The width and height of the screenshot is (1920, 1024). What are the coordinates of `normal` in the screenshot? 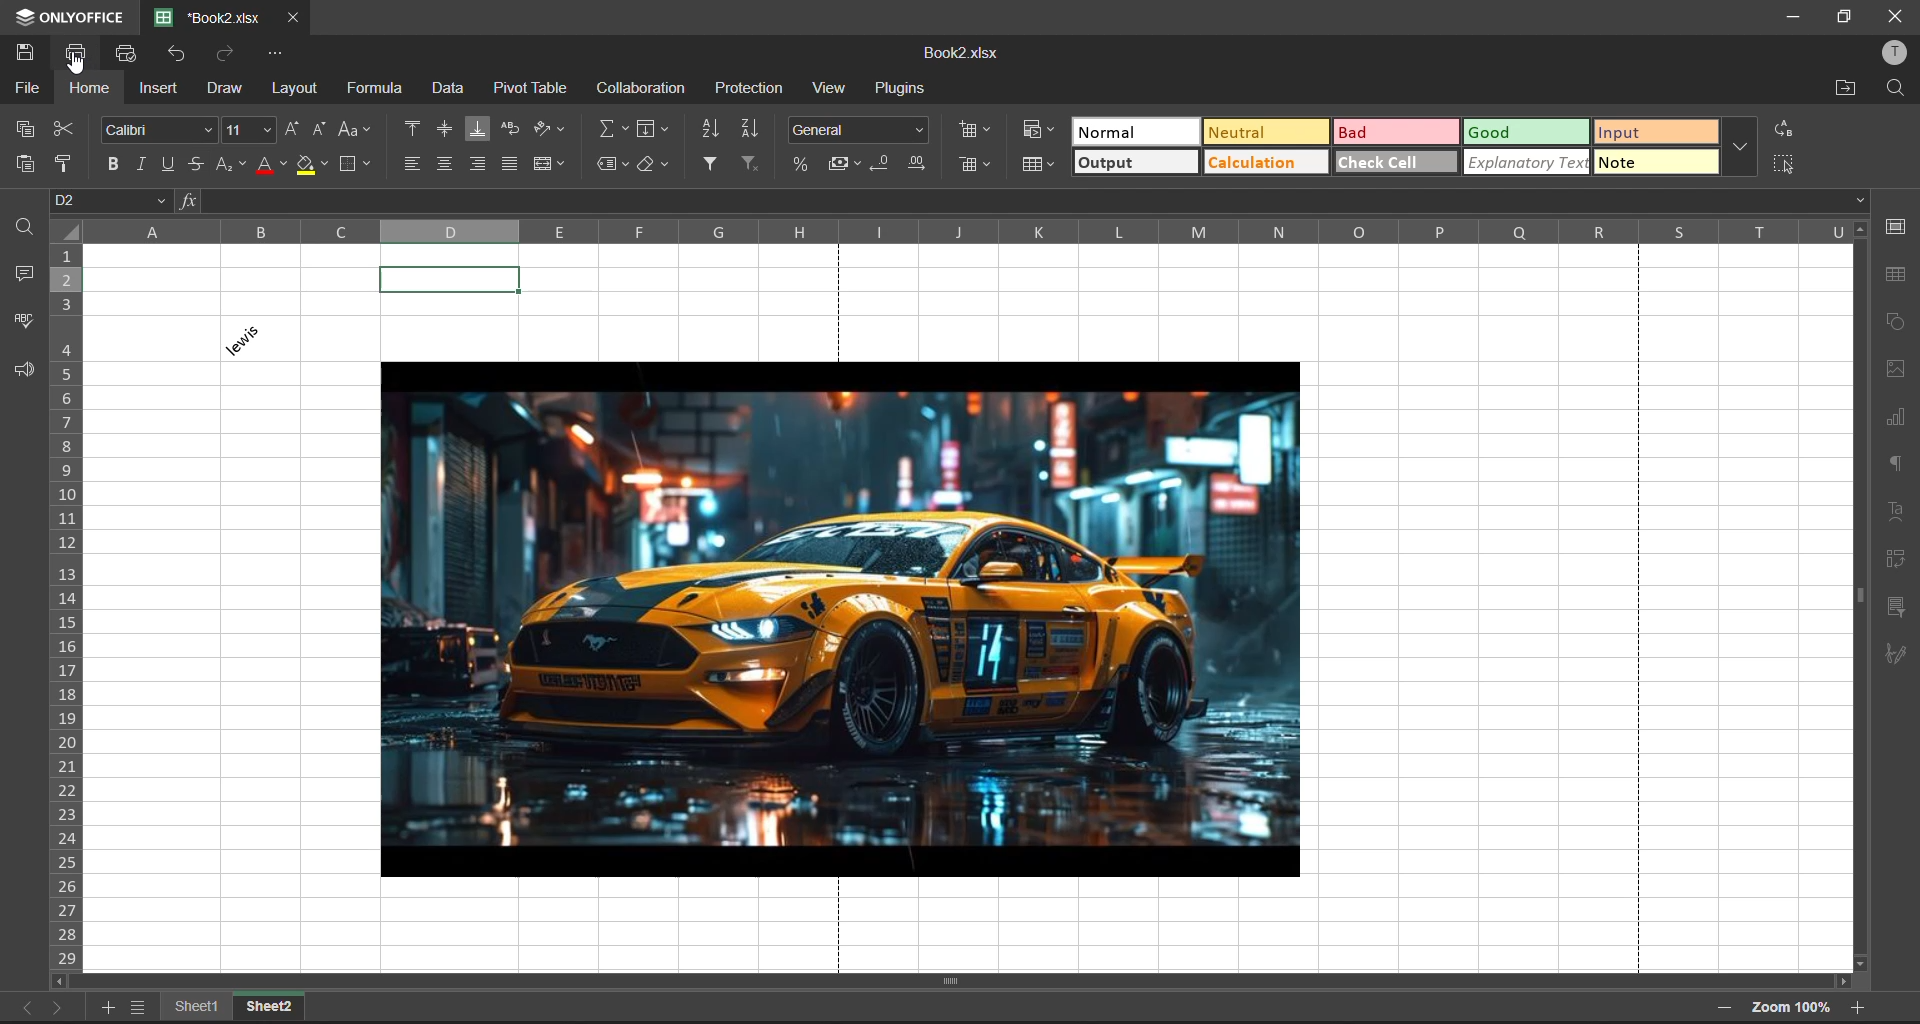 It's located at (1137, 132).